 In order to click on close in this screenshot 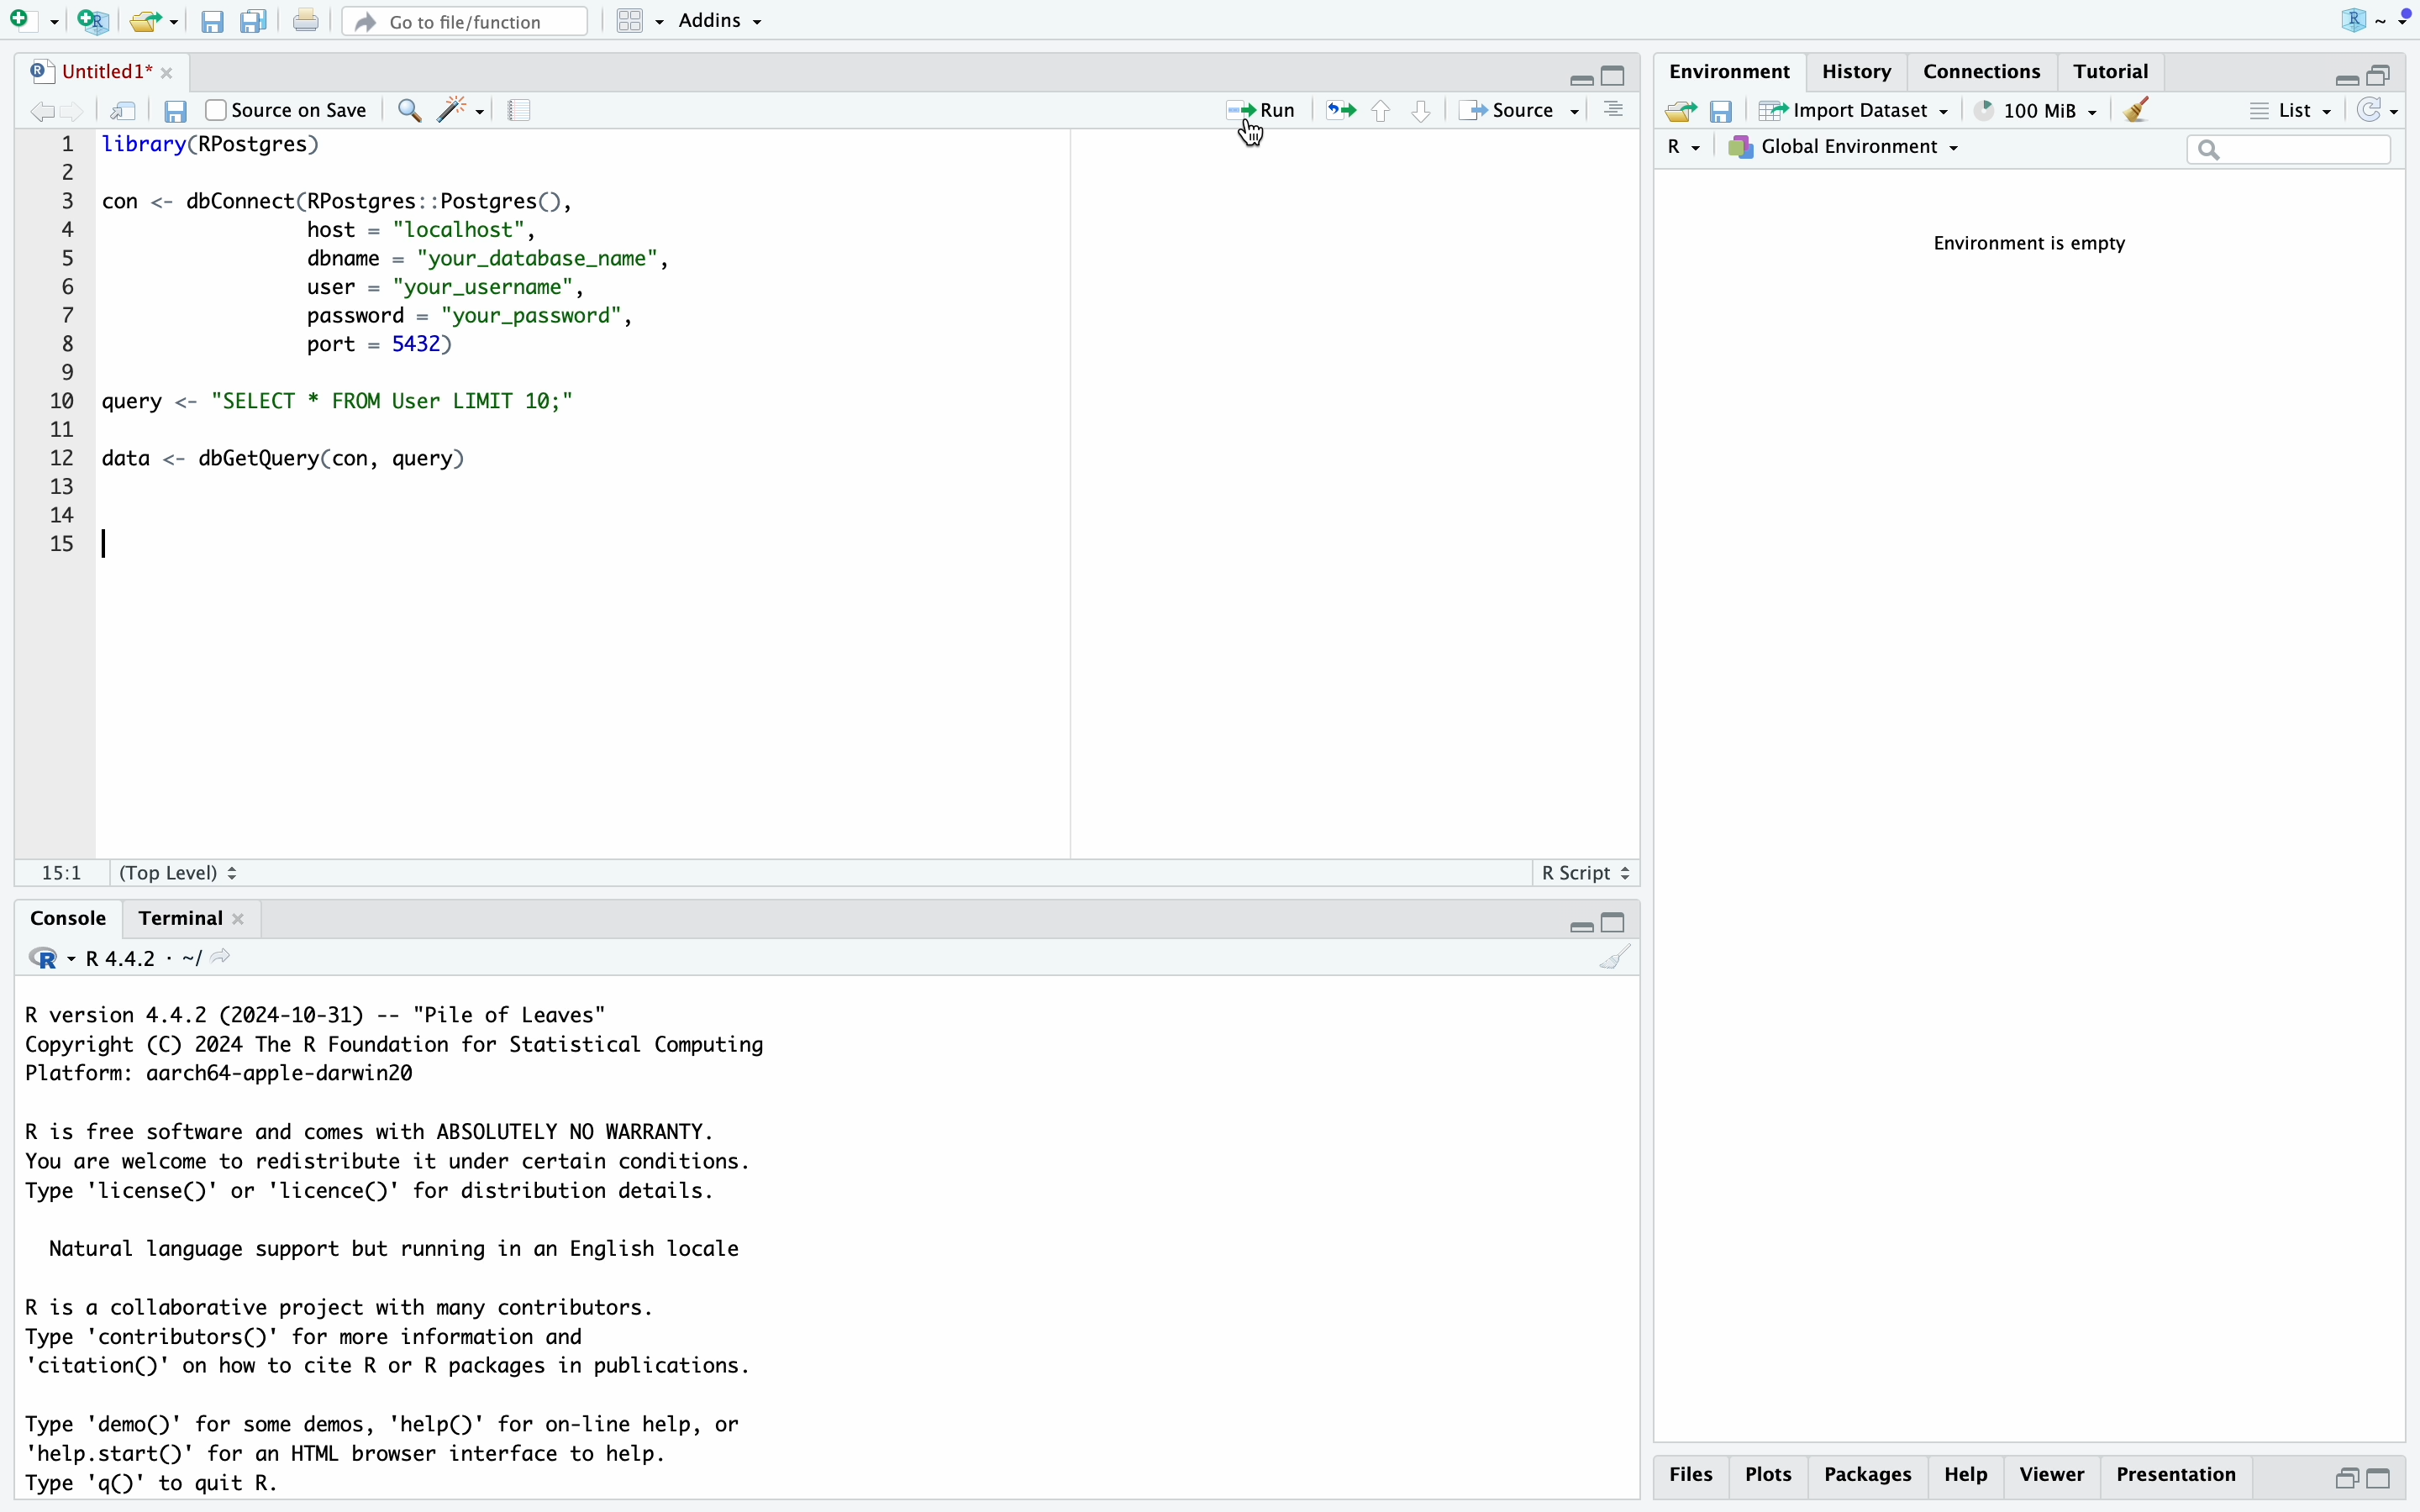, I will do `click(162, 69)`.